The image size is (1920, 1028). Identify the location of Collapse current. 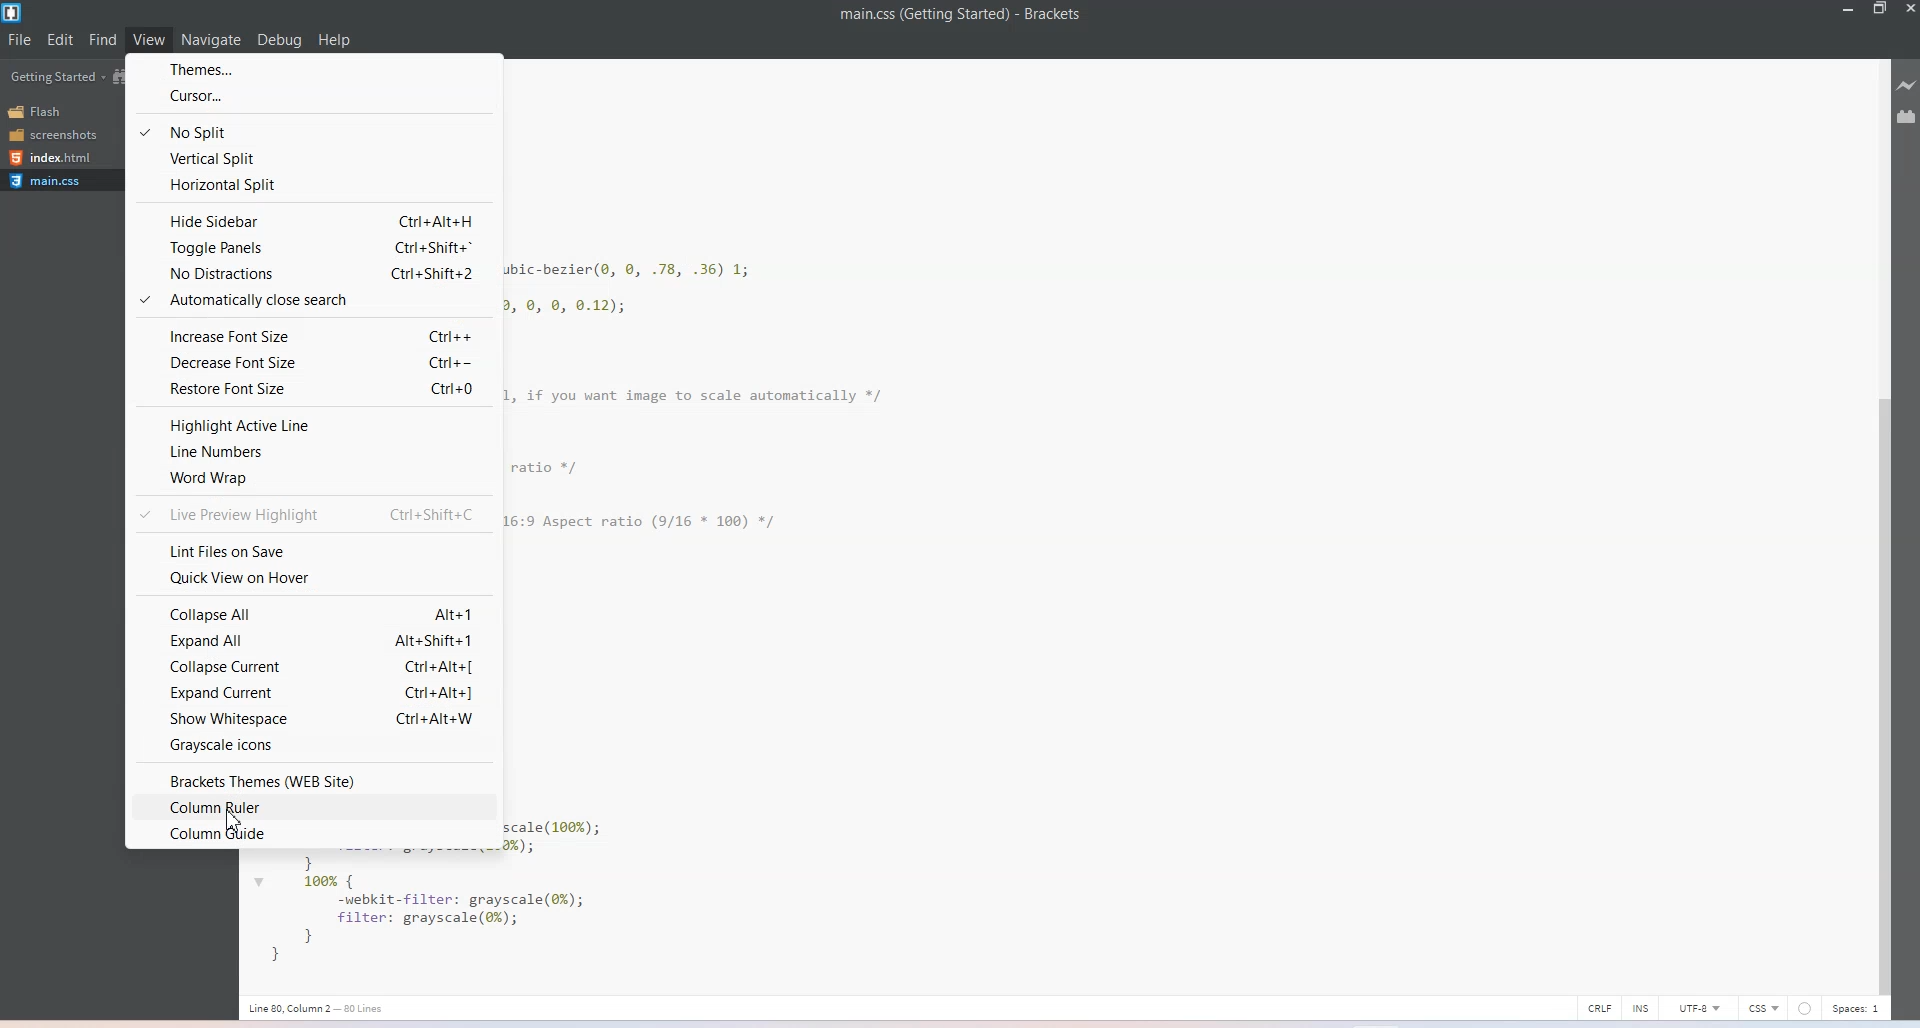
(315, 667).